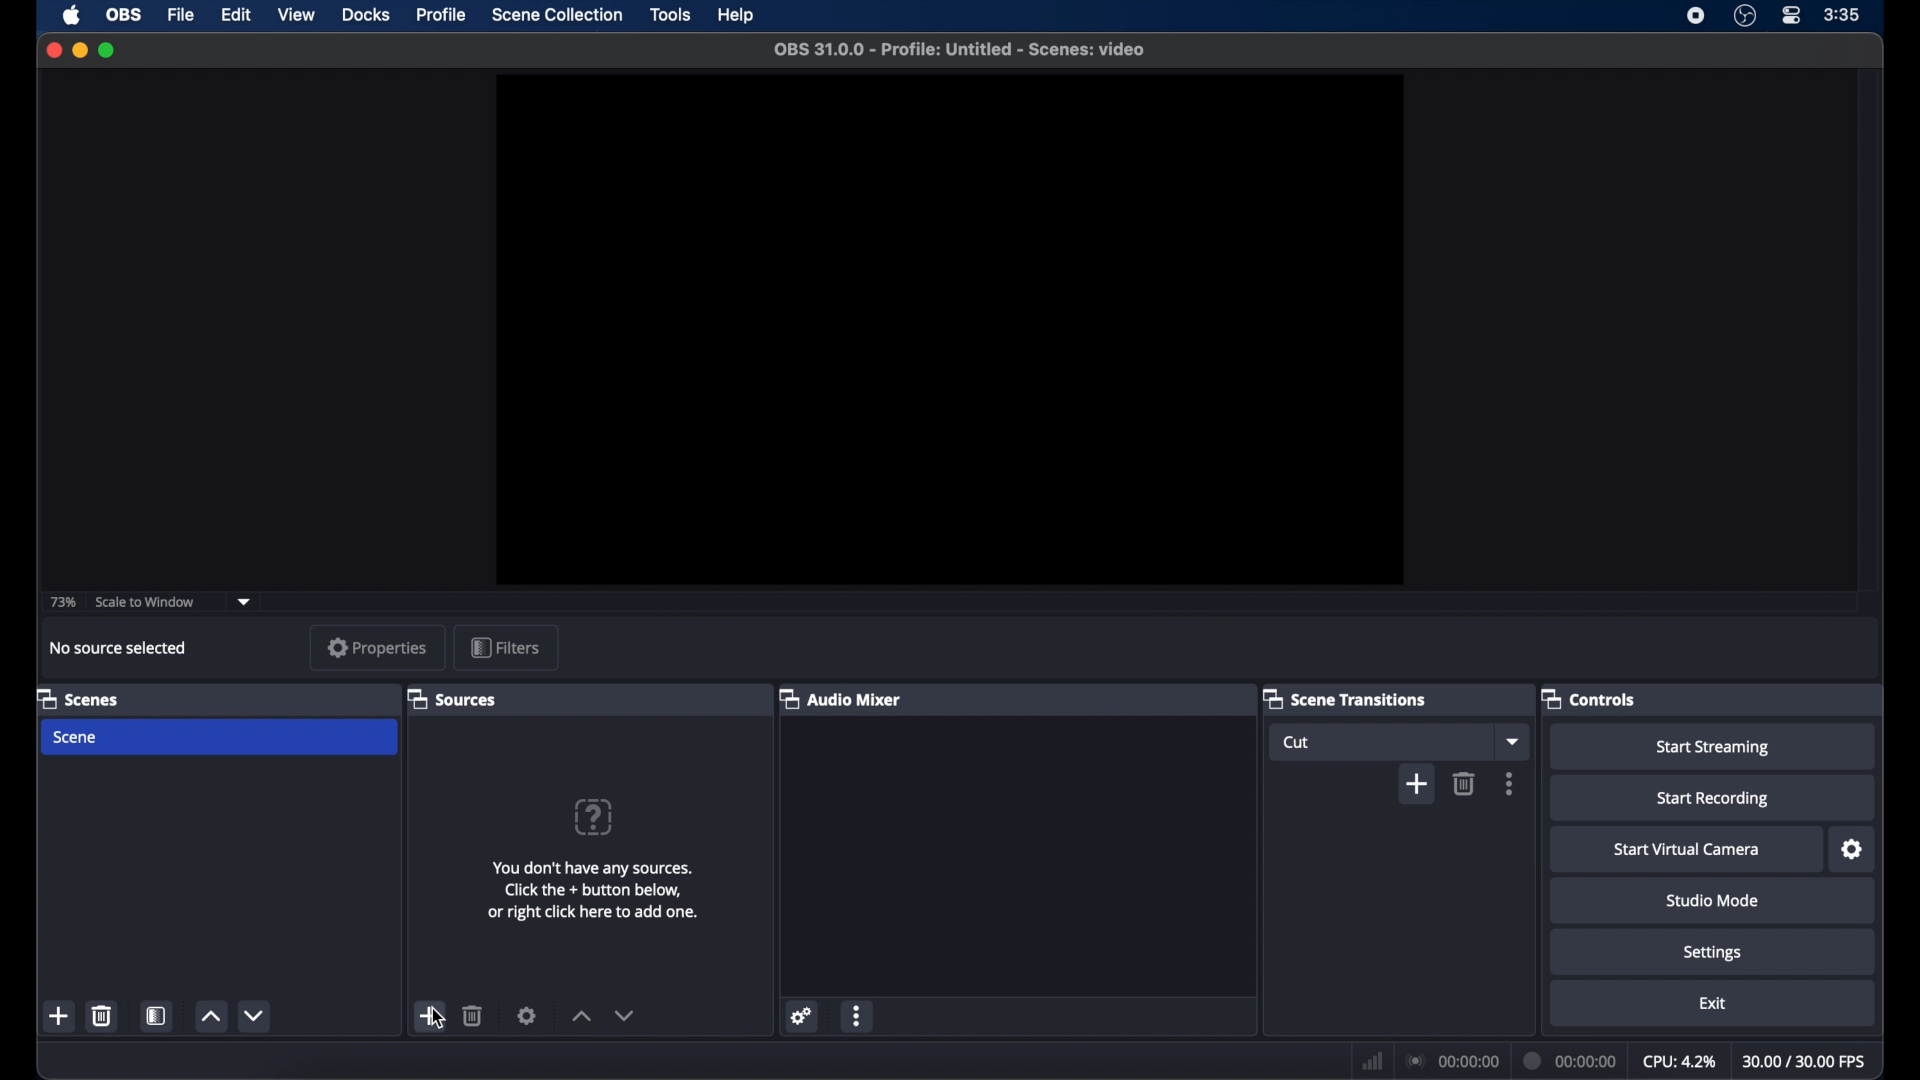 This screenshot has height=1080, width=1920. Describe the element at coordinates (156, 1015) in the screenshot. I see `scene filters` at that location.